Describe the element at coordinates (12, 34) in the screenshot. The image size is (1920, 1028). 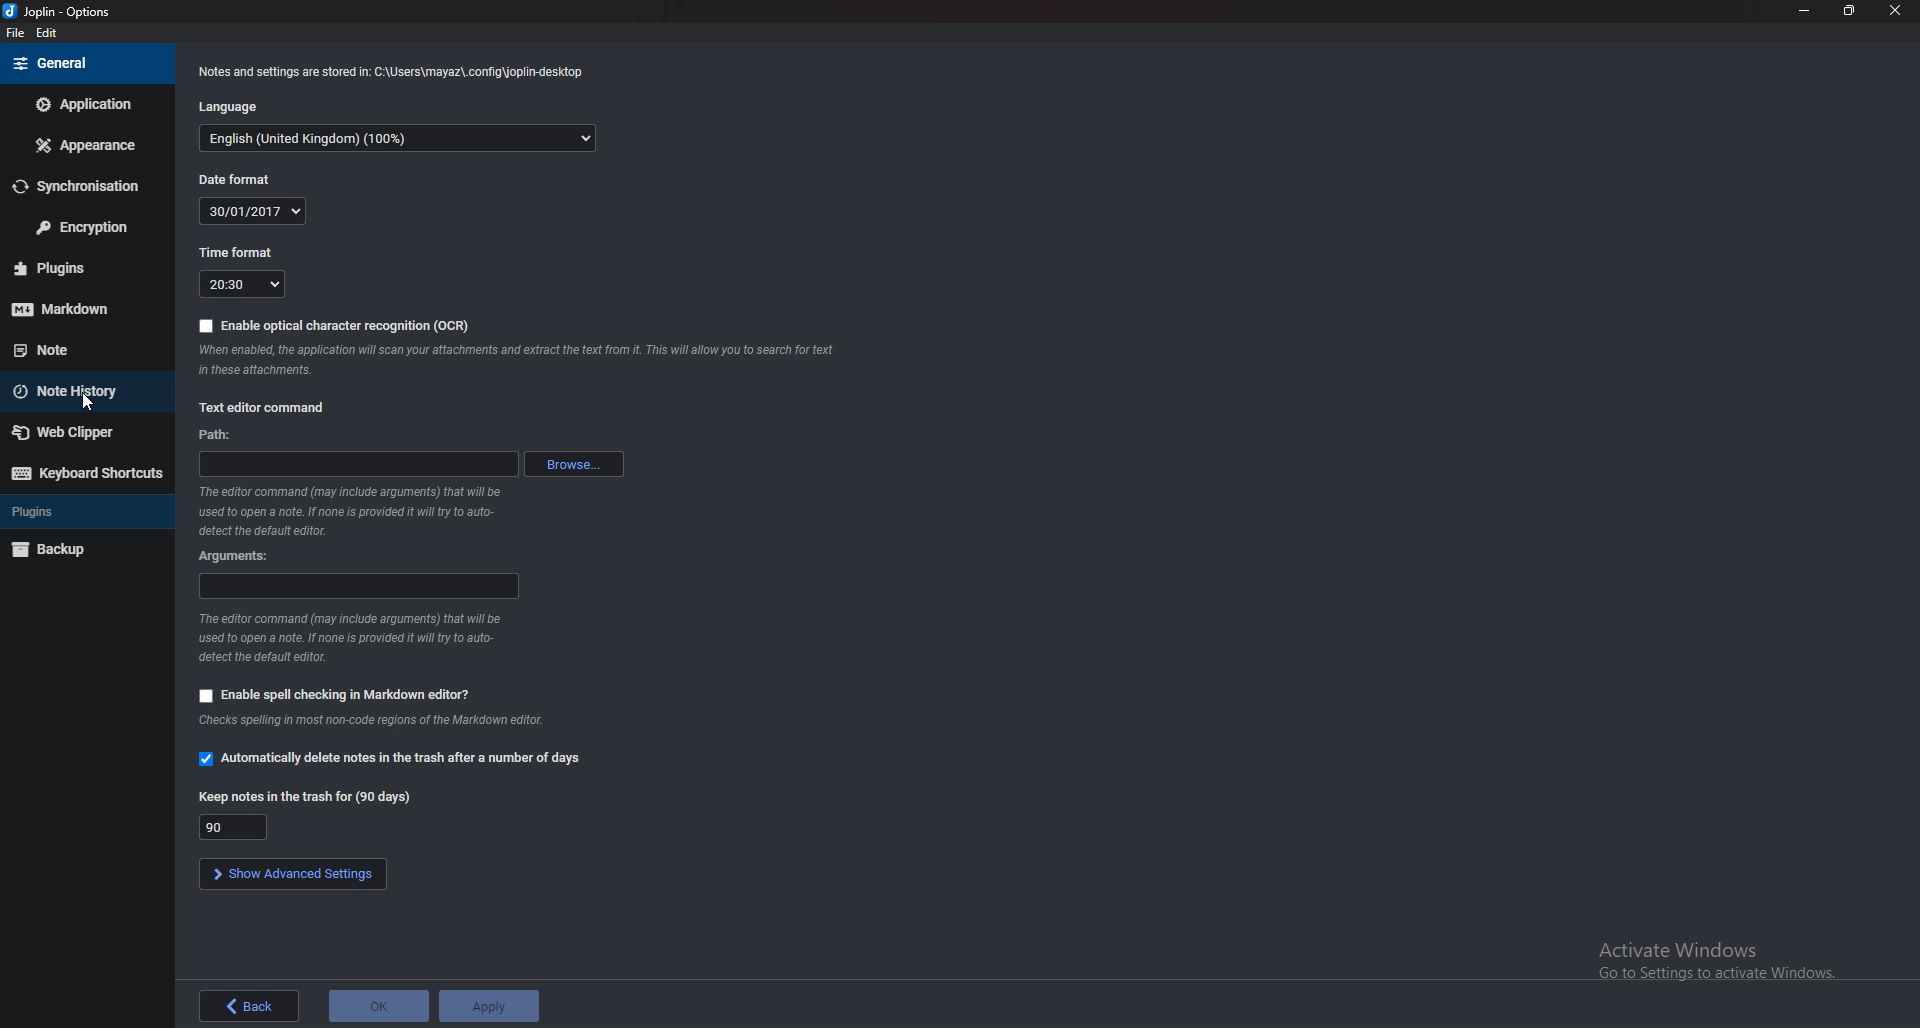
I see `file` at that location.